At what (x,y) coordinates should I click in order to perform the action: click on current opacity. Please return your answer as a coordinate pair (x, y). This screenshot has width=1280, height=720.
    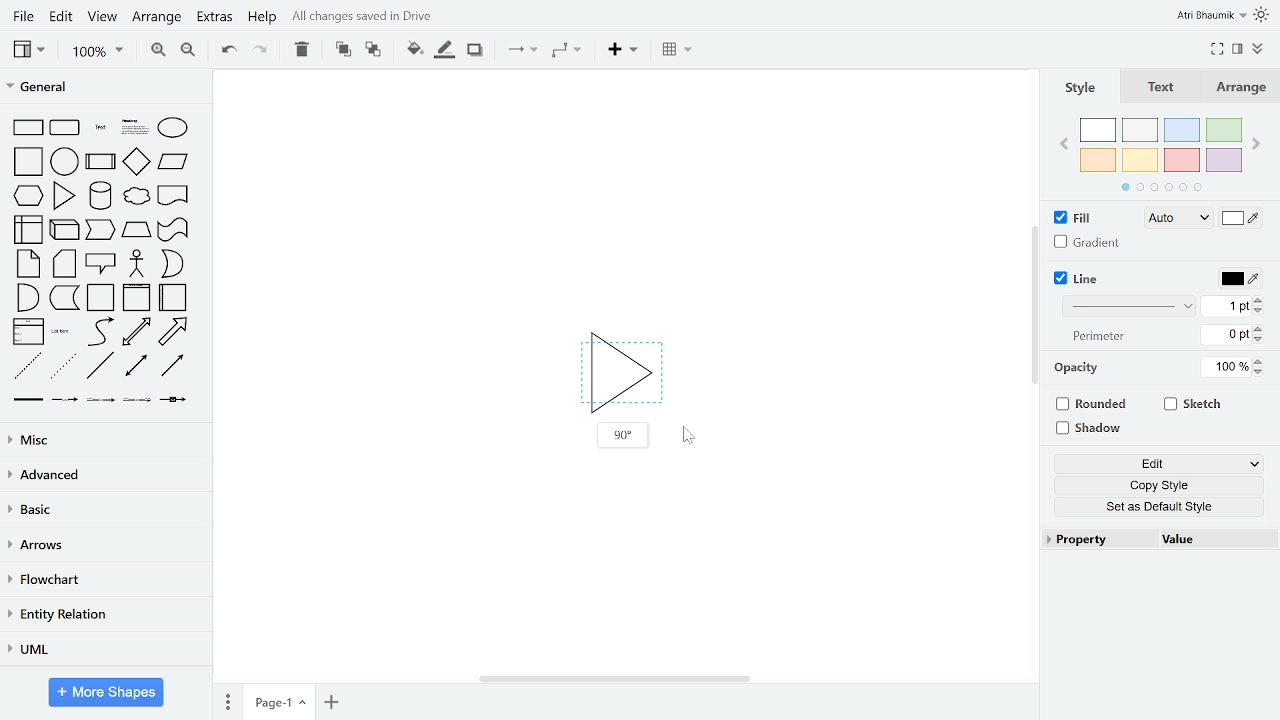
    Looking at the image, I should click on (1223, 368).